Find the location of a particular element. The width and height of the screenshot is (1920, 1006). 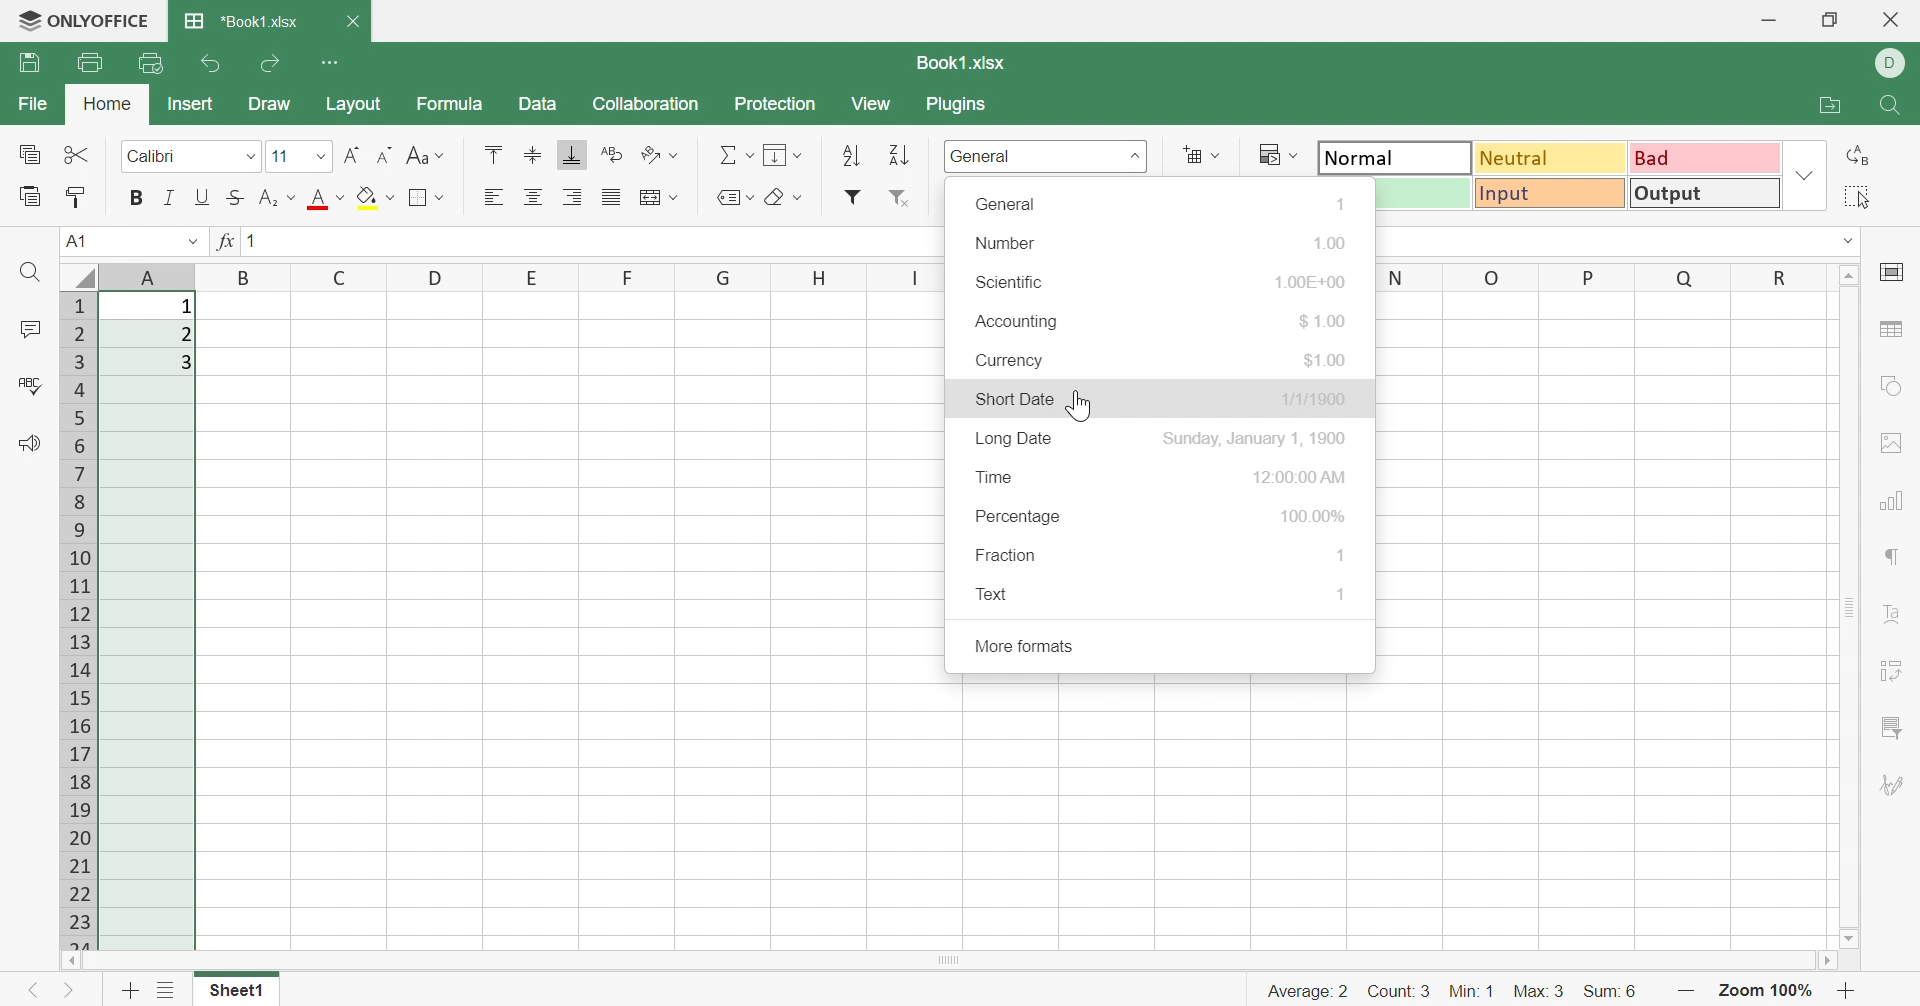

Minimize is located at coordinates (1770, 24).